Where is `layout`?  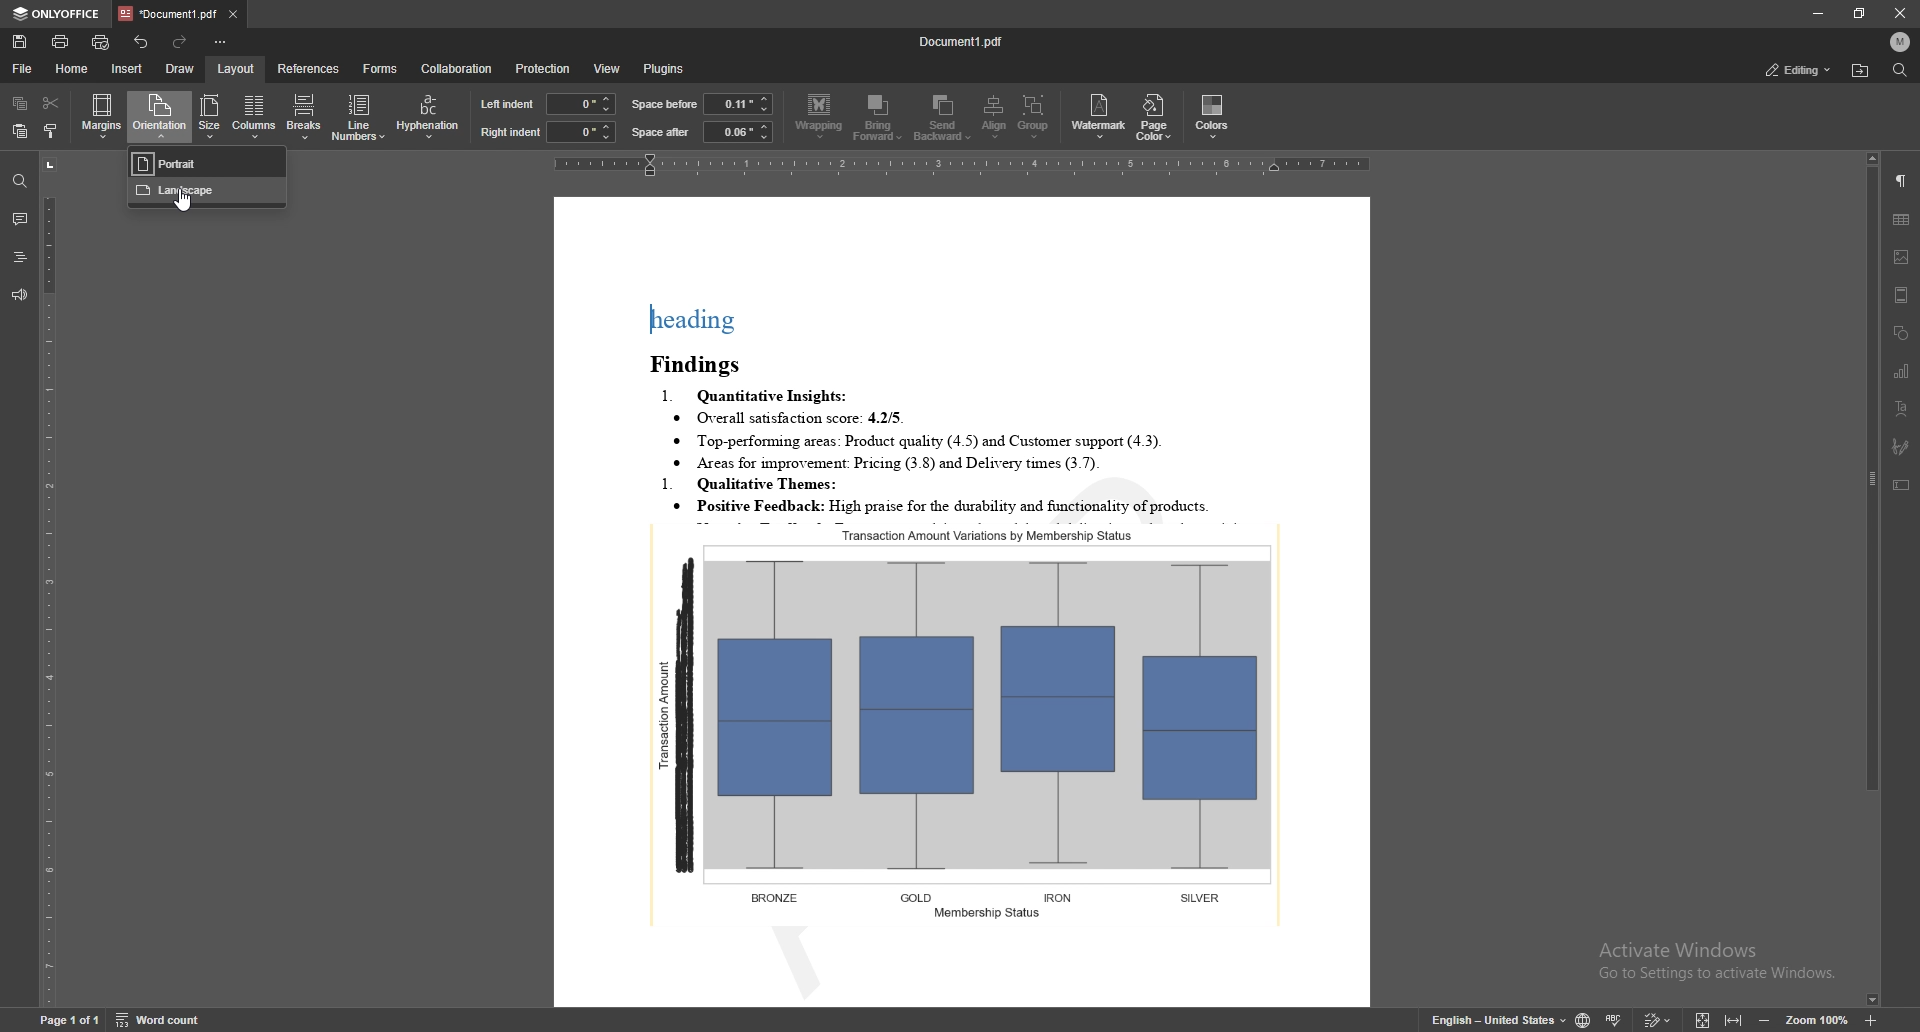 layout is located at coordinates (237, 68).